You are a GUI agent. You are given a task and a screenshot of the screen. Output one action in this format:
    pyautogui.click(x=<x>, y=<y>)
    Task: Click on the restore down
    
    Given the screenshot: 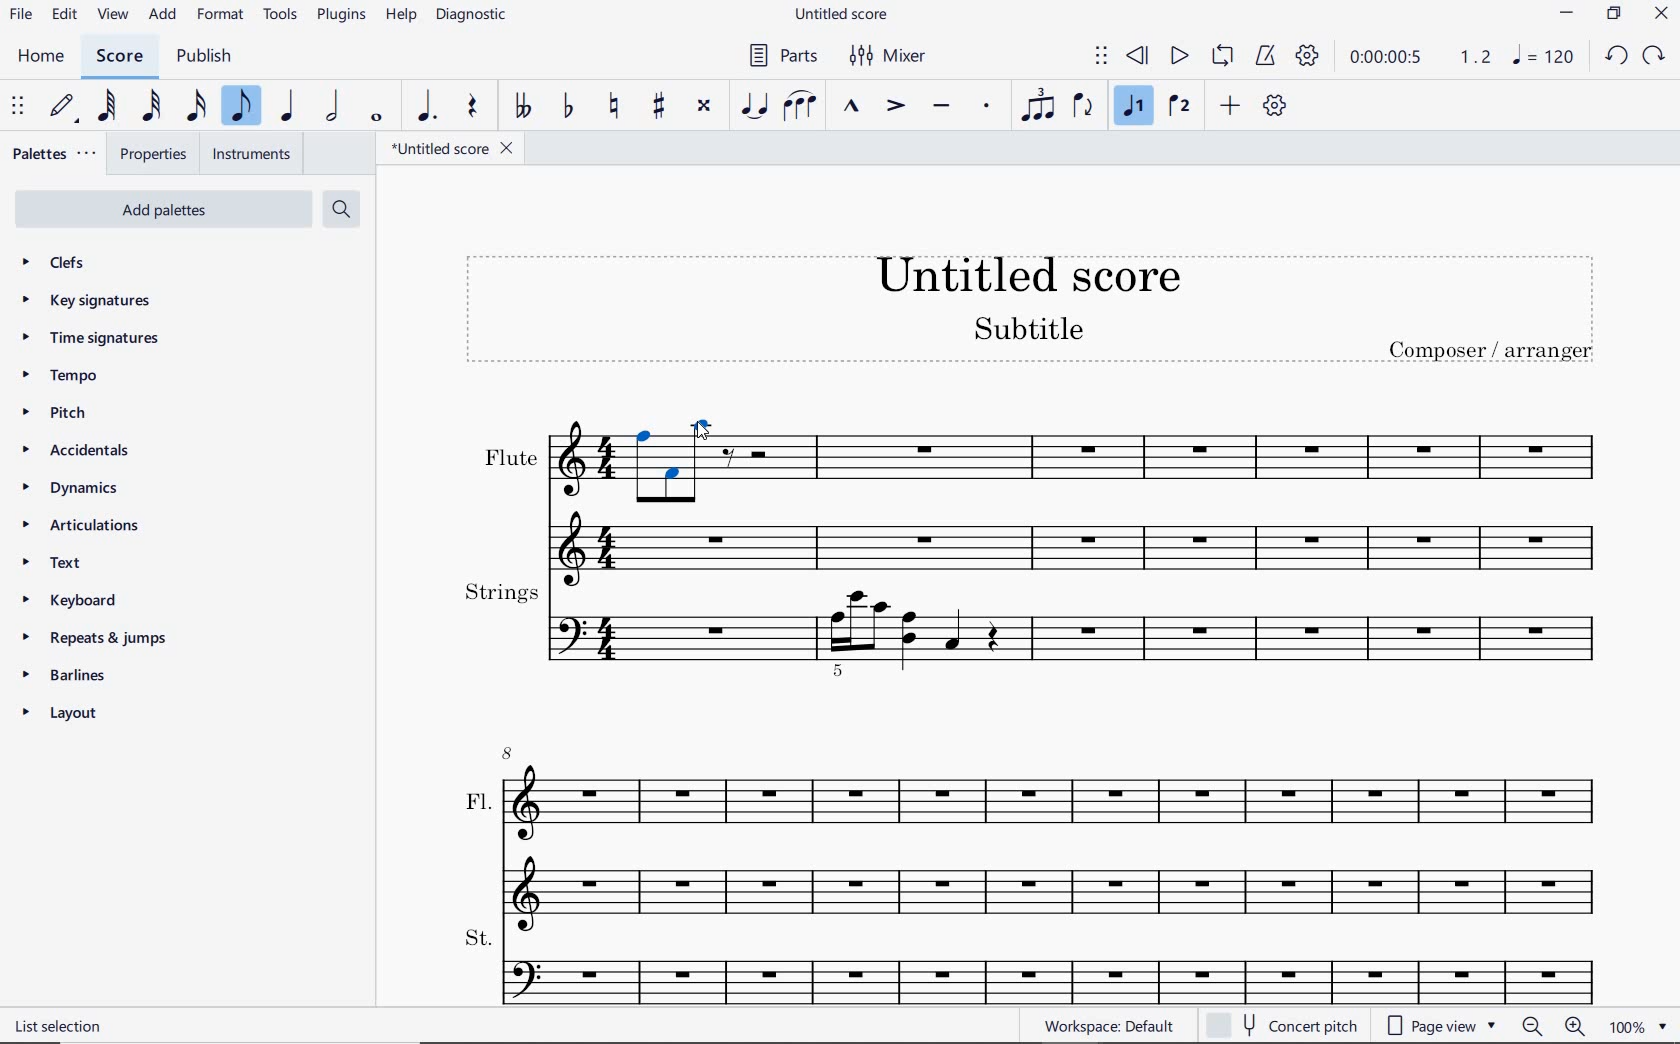 What is the action you would take?
    pyautogui.click(x=1614, y=13)
    